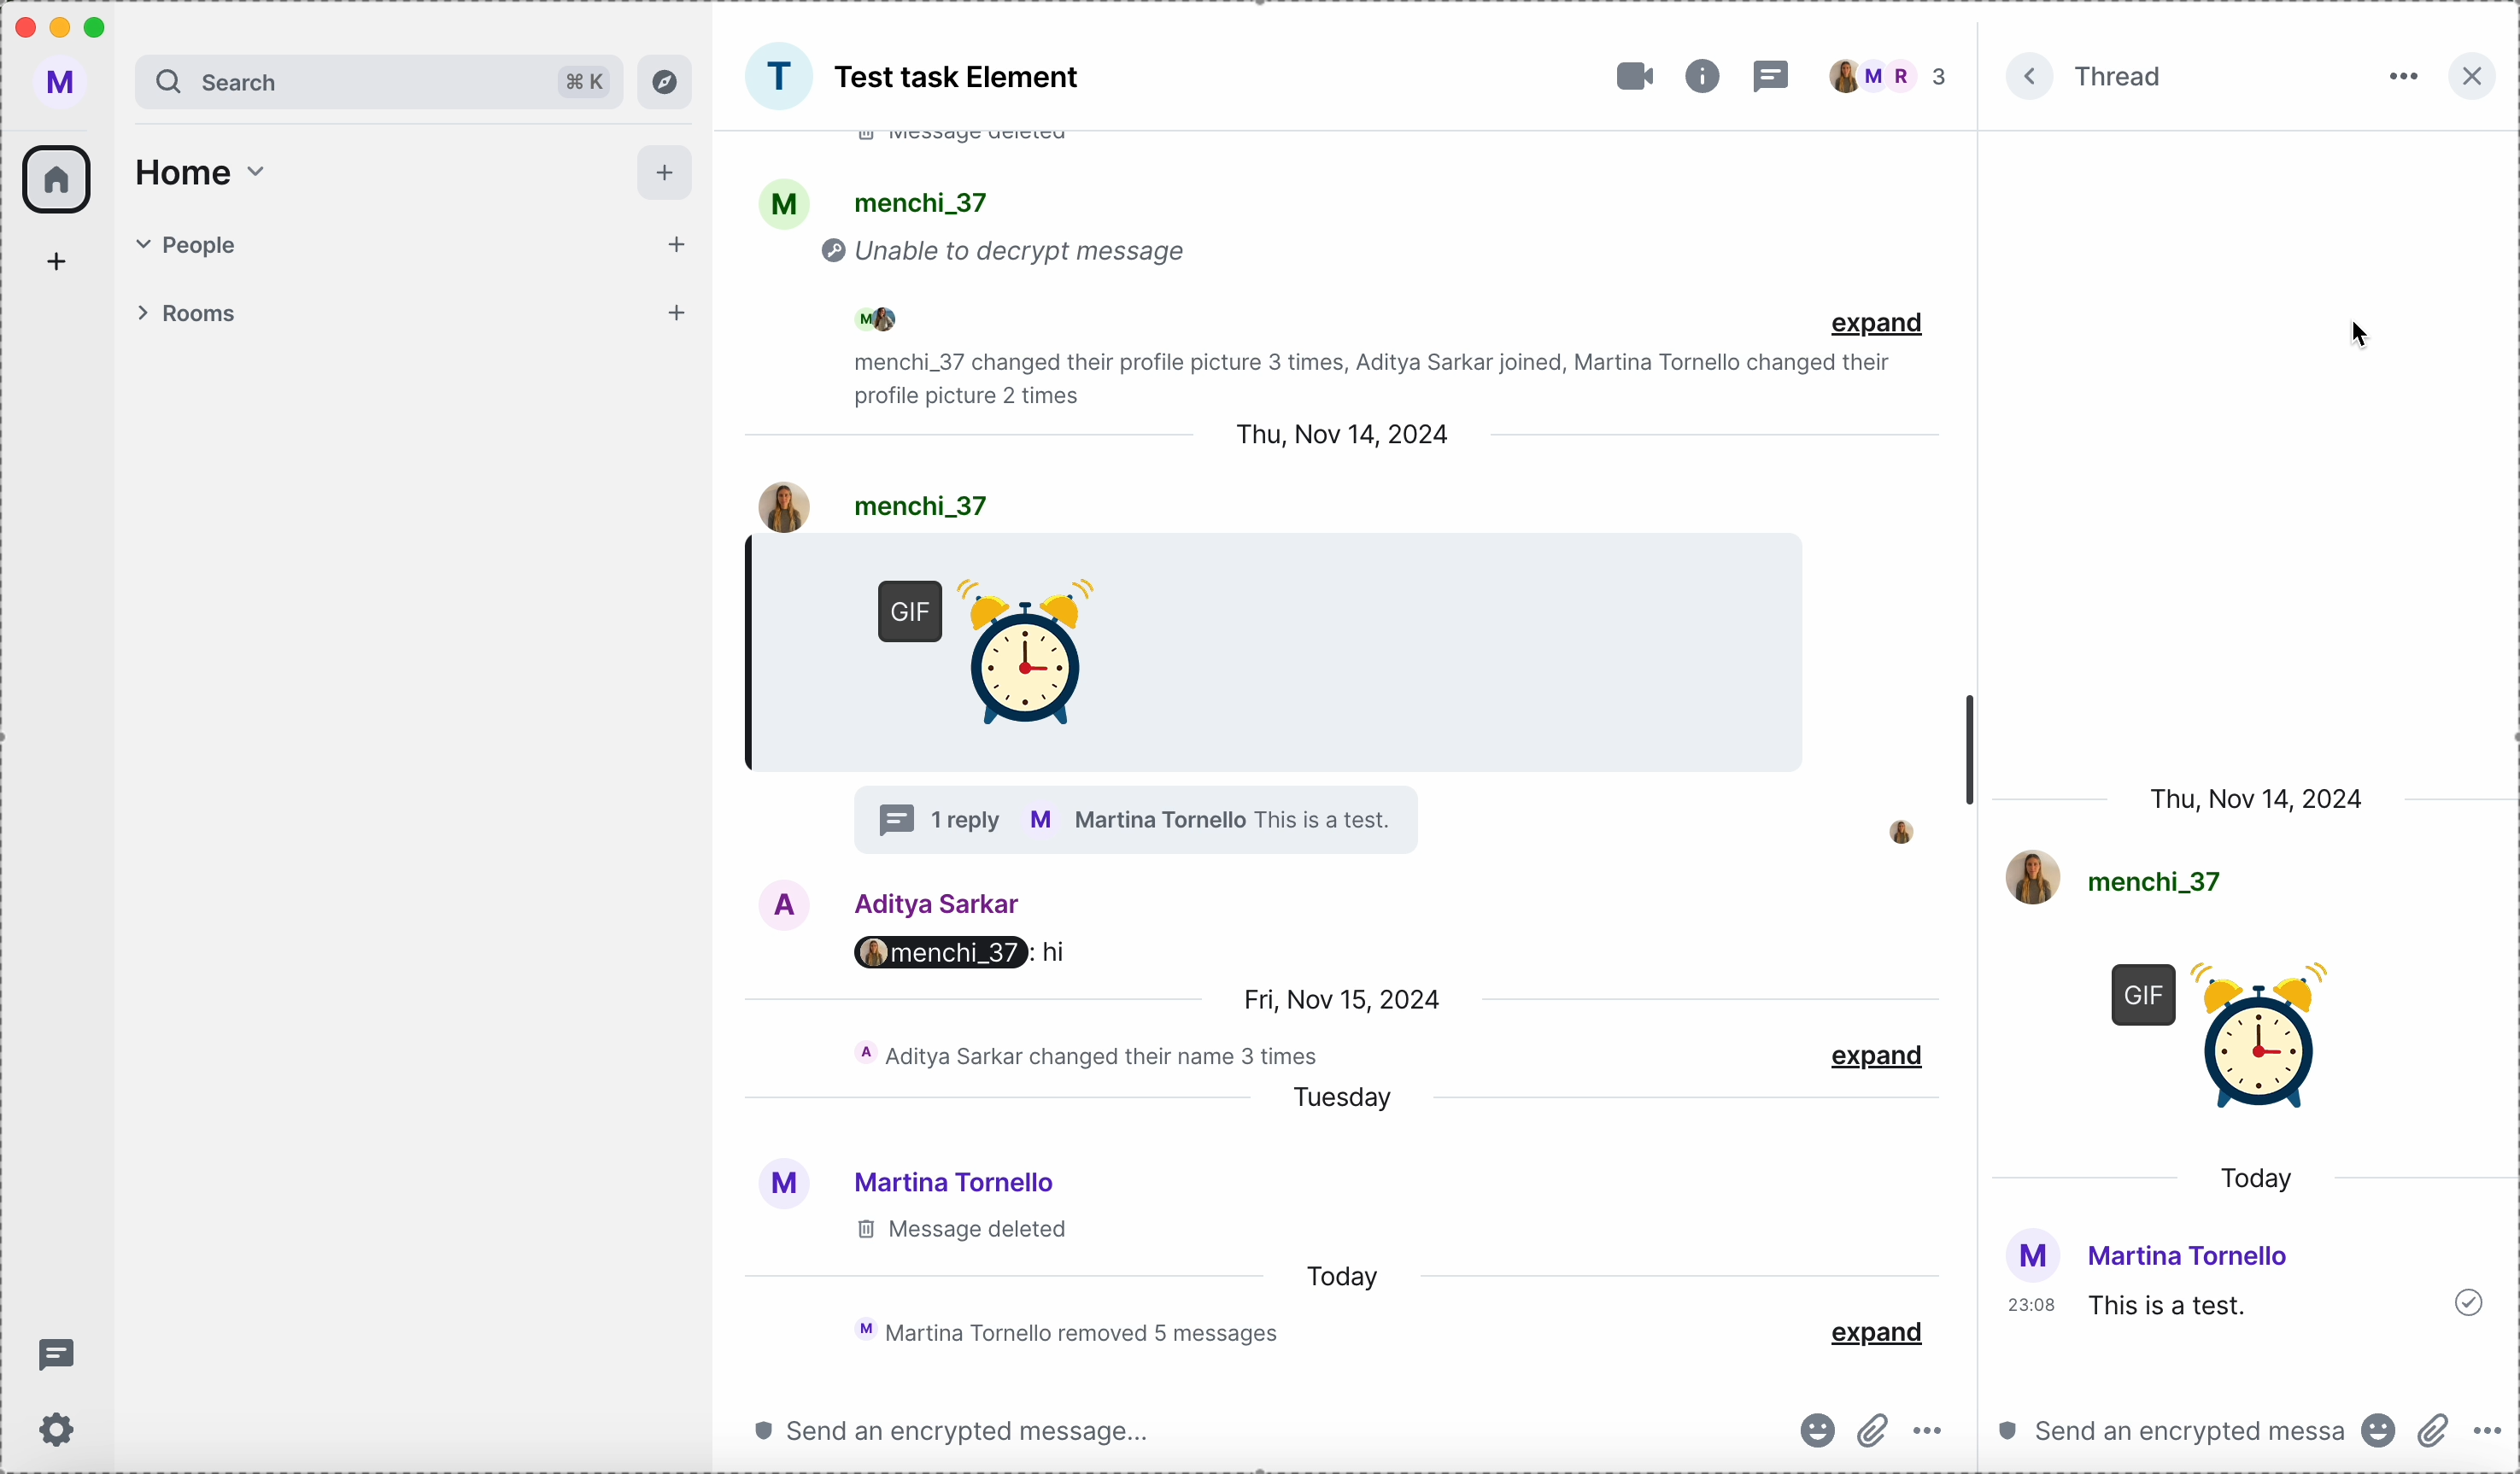  Describe the element at coordinates (1813, 1431) in the screenshot. I see `emojis` at that location.